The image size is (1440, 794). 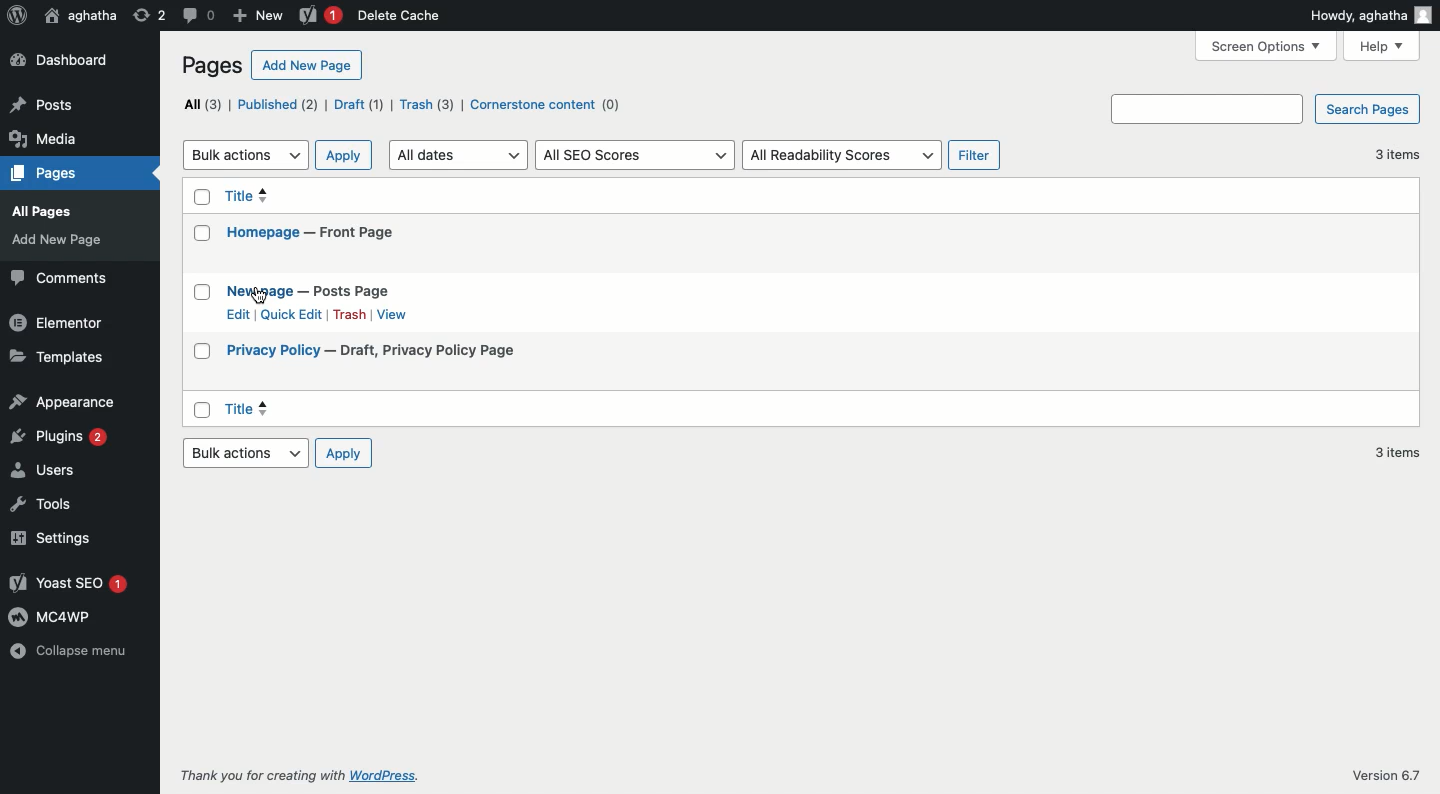 What do you see at coordinates (1371, 15) in the screenshot?
I see `Howdy user` at bounding box center [1371, 15].